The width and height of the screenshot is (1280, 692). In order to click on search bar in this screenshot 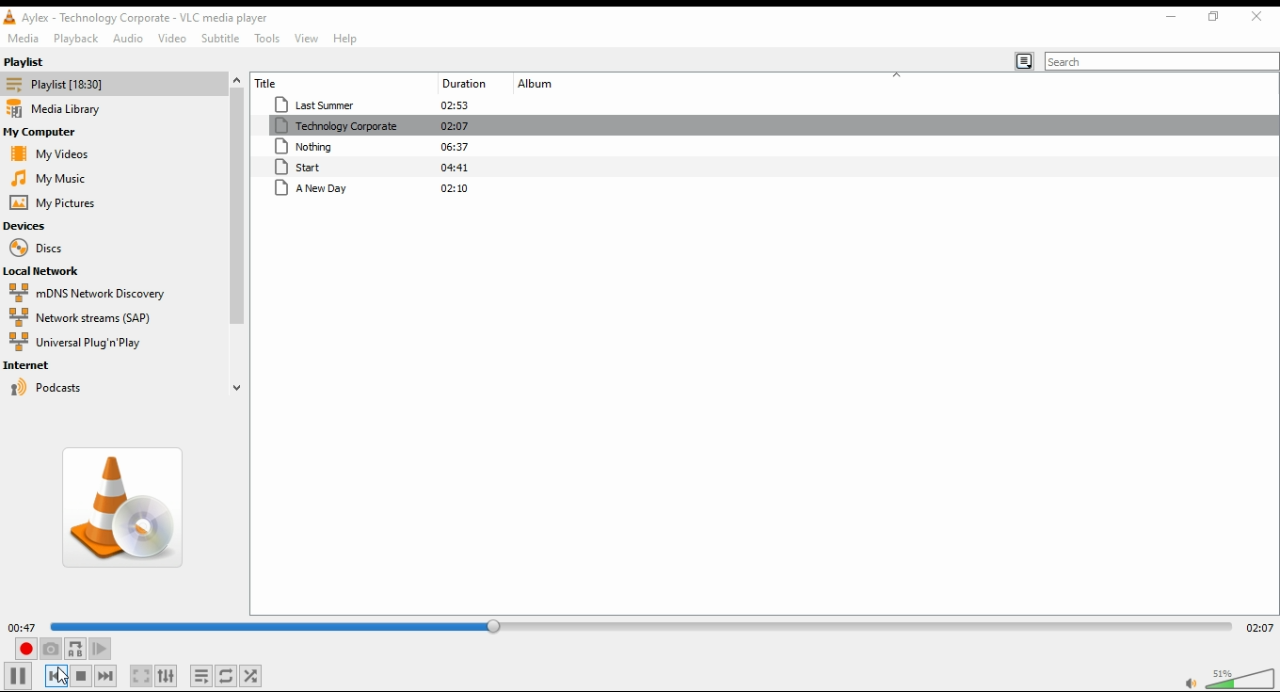, I will do `click(1162, 61)`.